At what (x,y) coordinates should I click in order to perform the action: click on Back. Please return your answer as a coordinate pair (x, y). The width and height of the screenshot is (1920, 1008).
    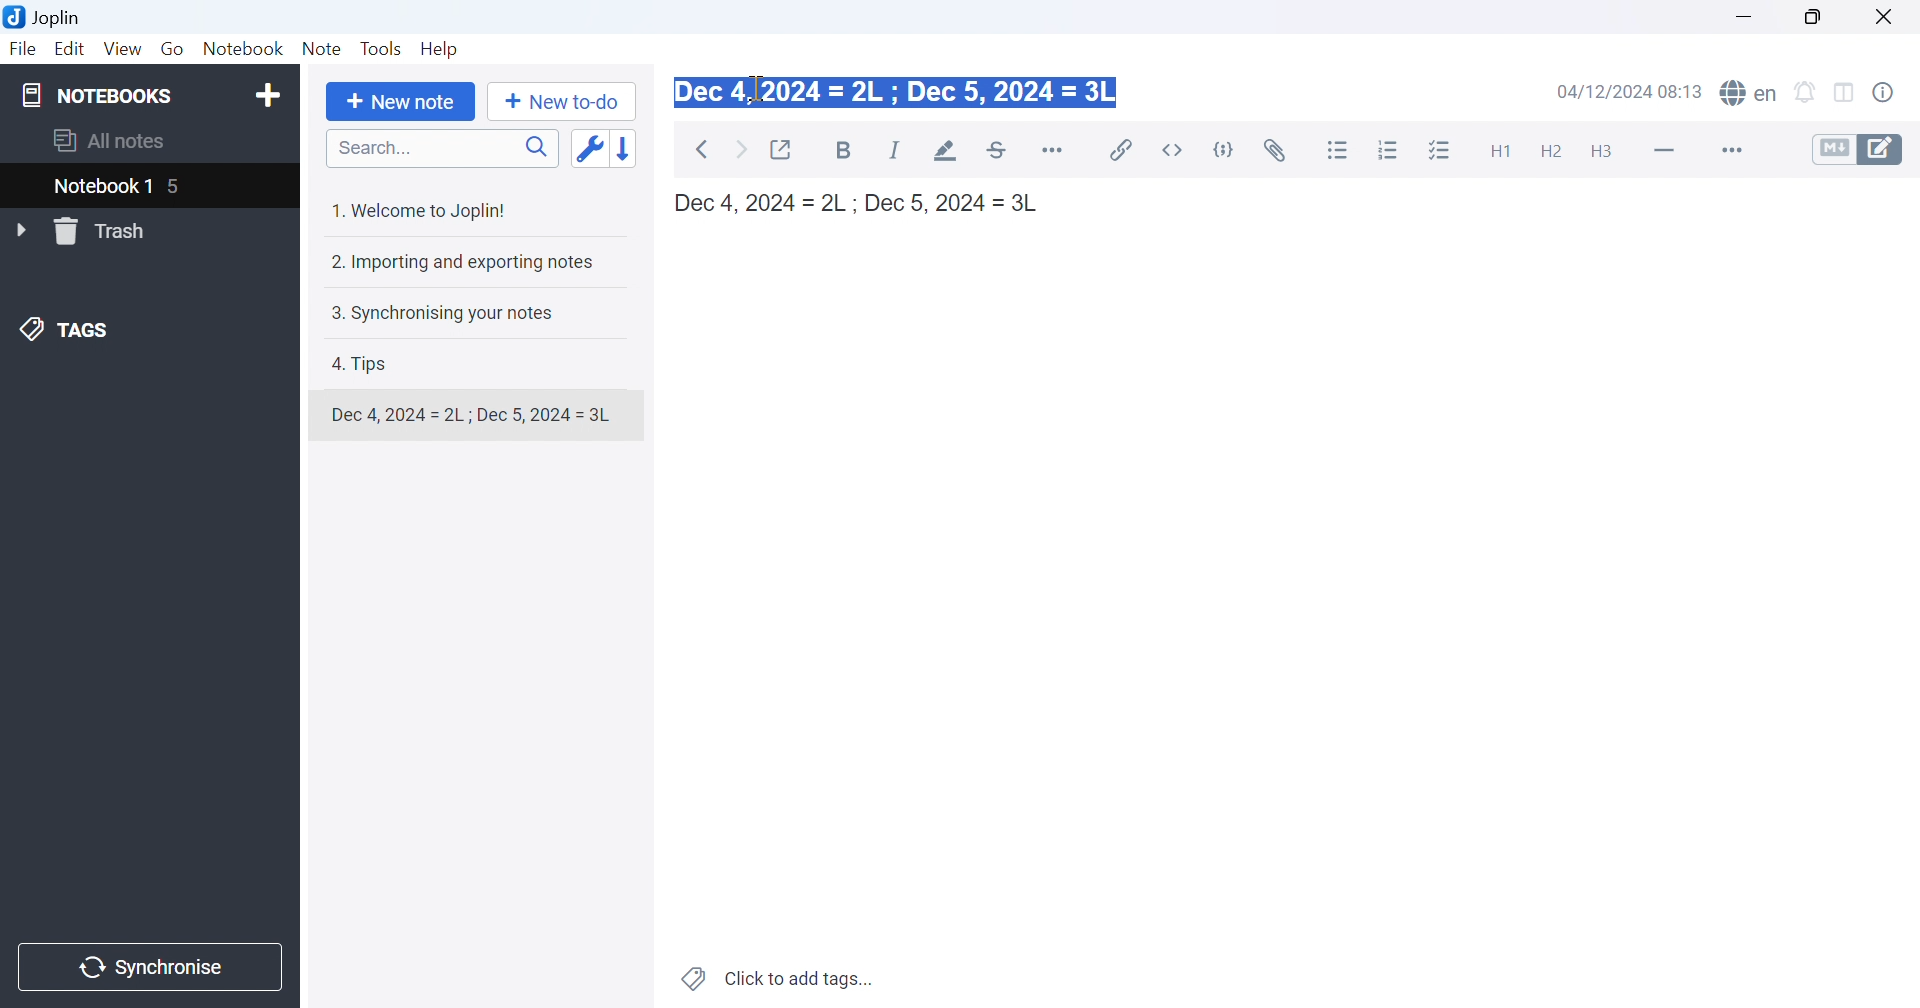
    Looking at the image, I should click on (700, 150).